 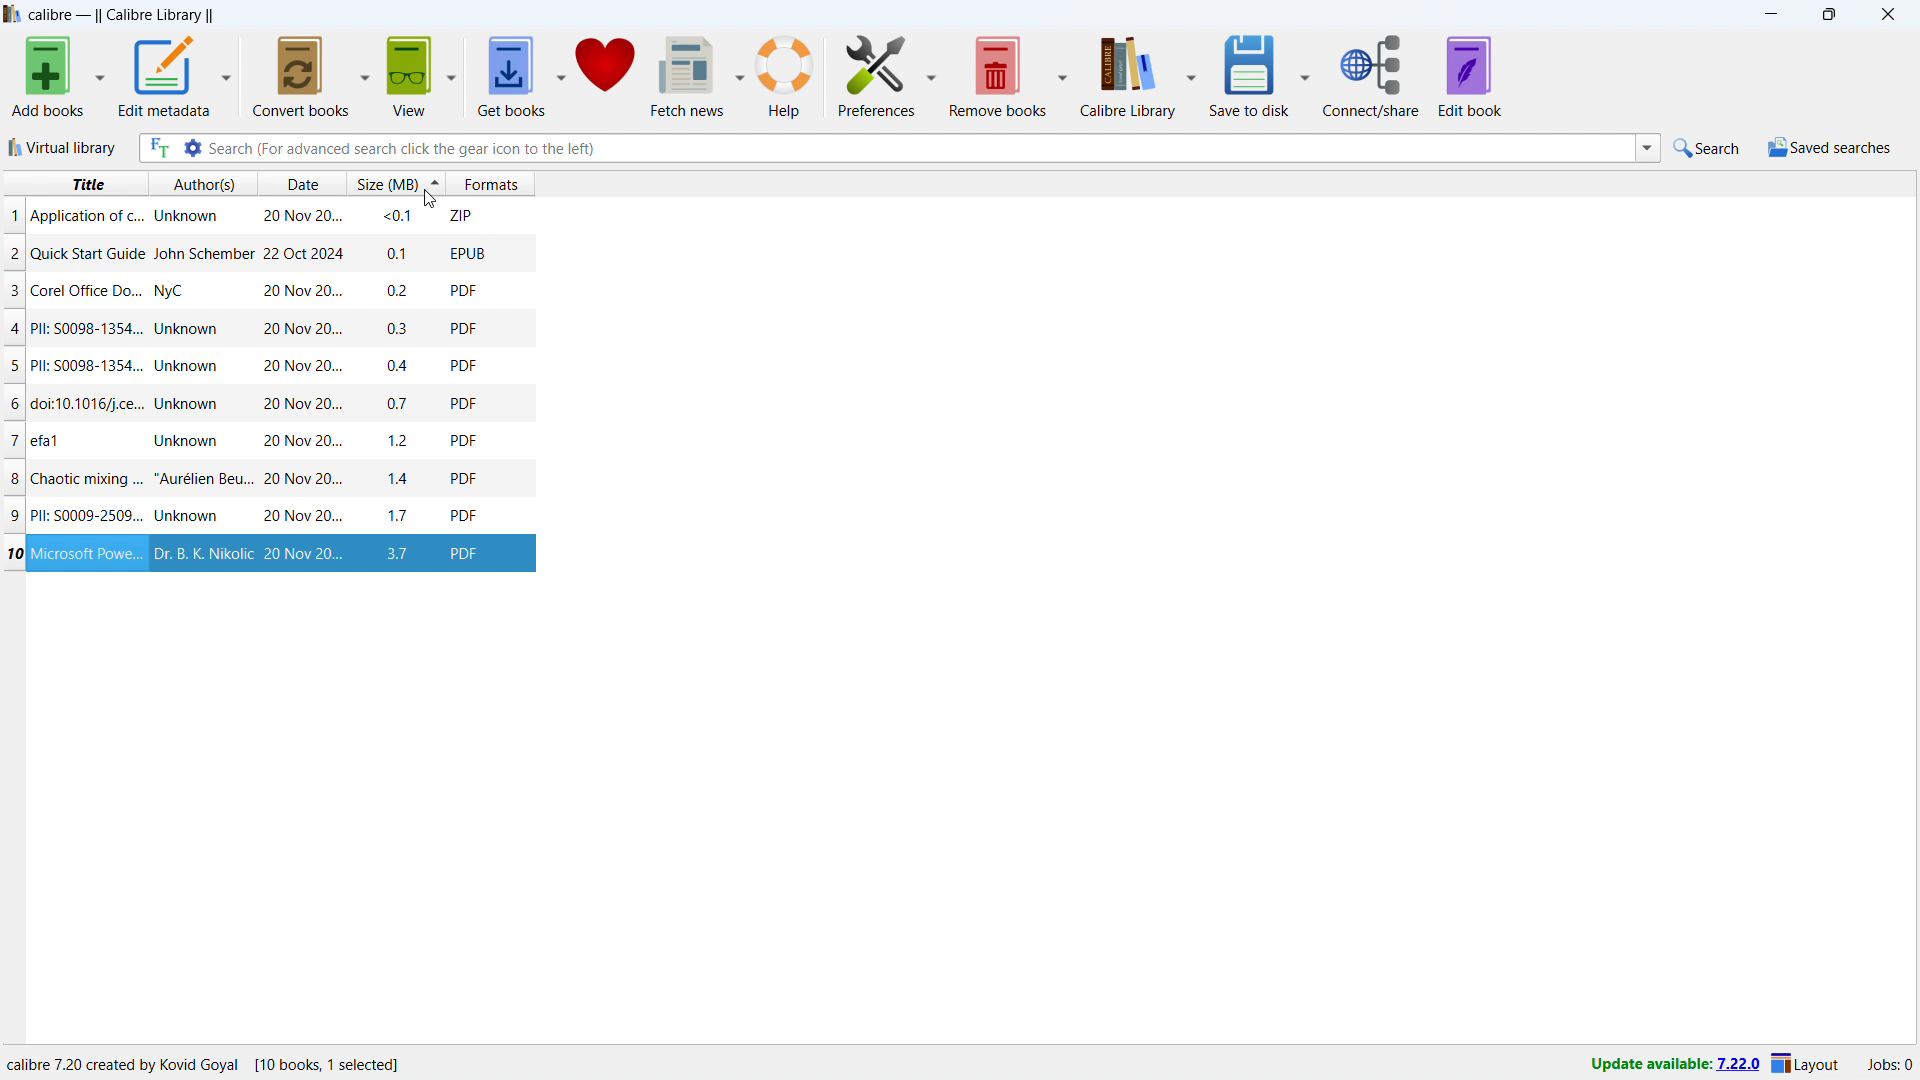 I want to click on add books options, so click(x=102, y=75).